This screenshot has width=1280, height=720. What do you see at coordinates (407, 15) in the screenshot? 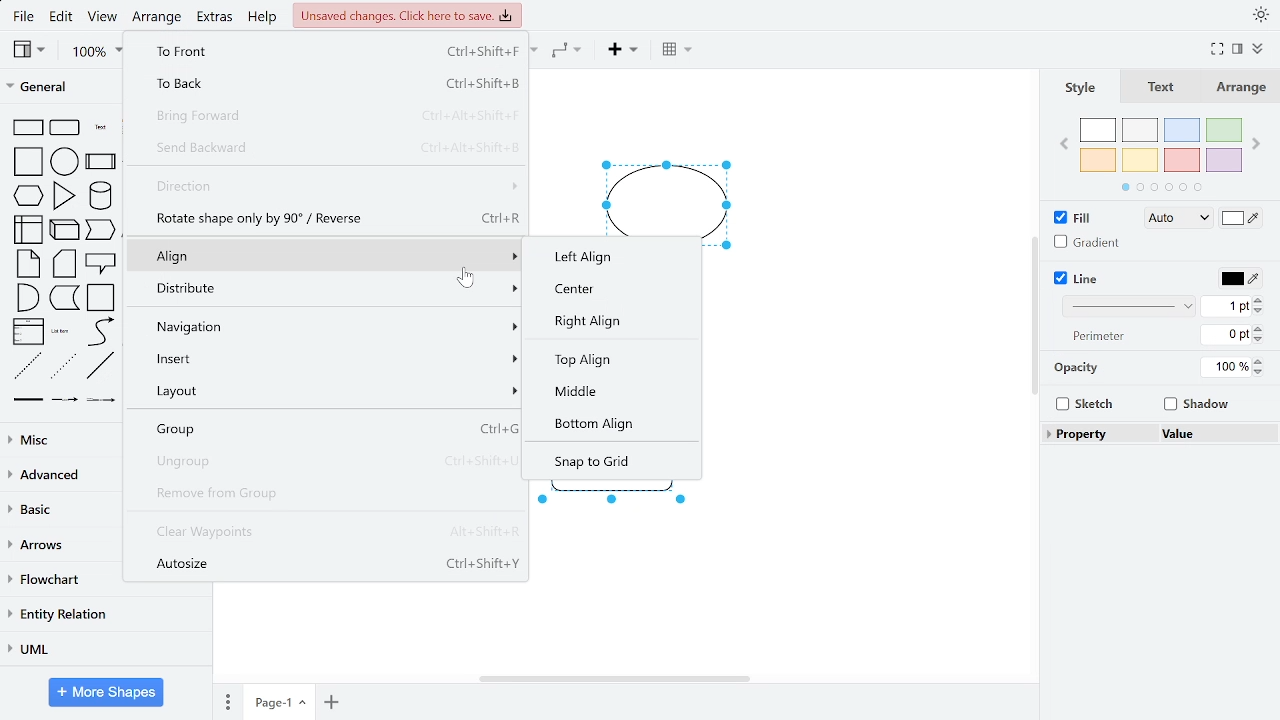
I see `unsaved changes. Click here to save` at bounding box center [407, 15].